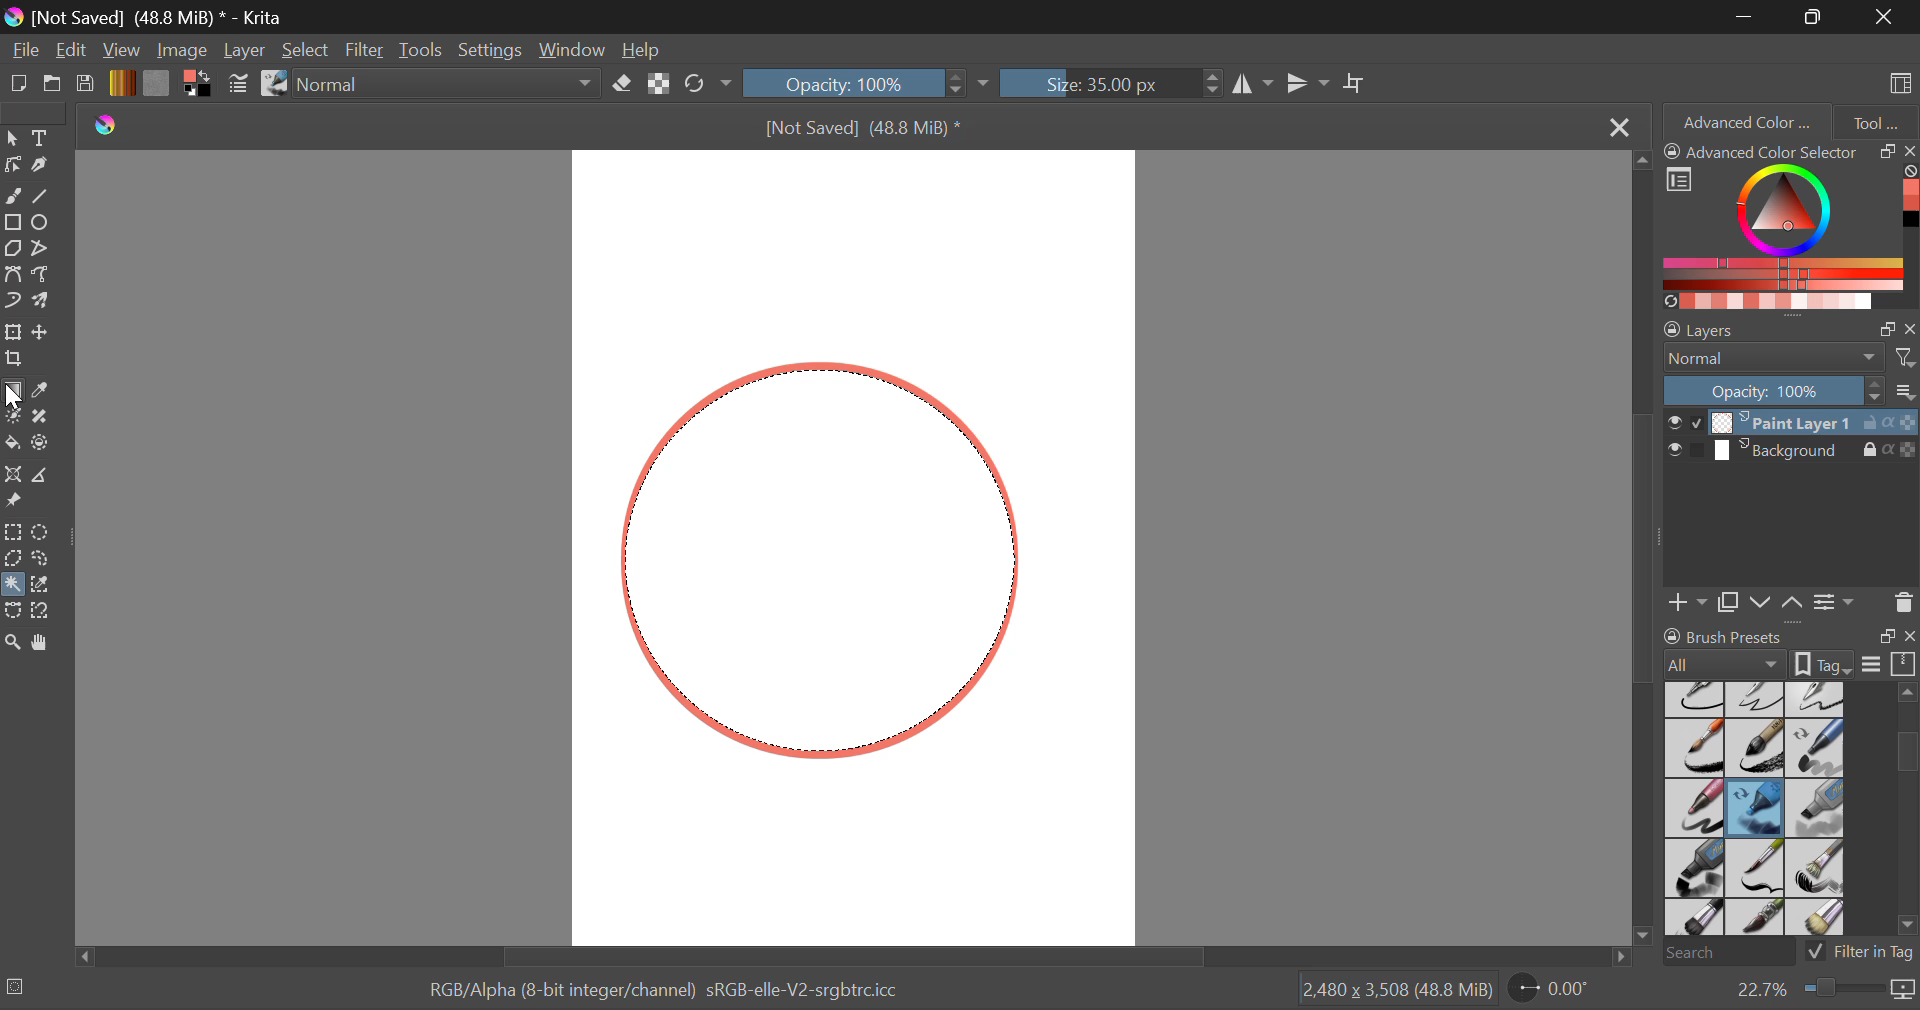 This screenshot has width=1920, height=1010. What do you see at coordinates (43, 478) in the screenshot?
I see `Measure Images` at bounding box center [43, 478].